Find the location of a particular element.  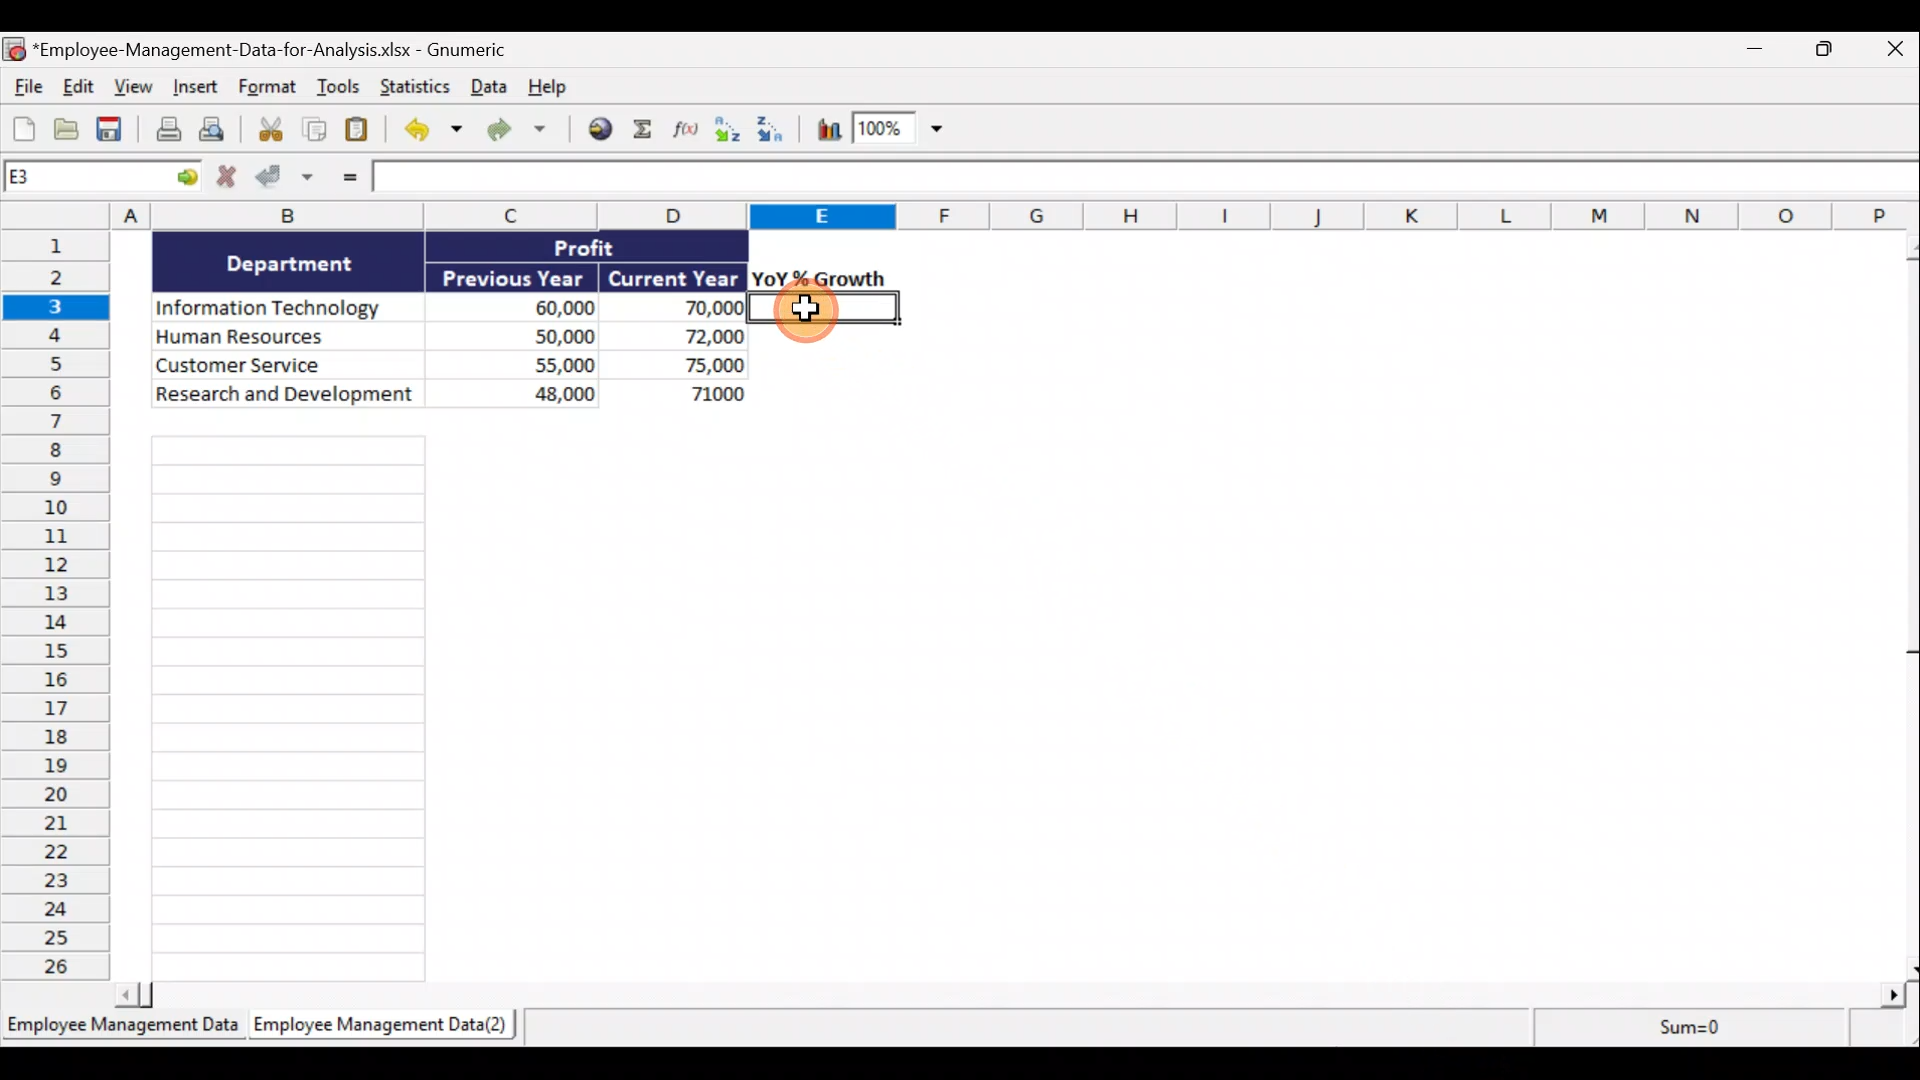

Paste clipboard is located at coordinates (361, 131).